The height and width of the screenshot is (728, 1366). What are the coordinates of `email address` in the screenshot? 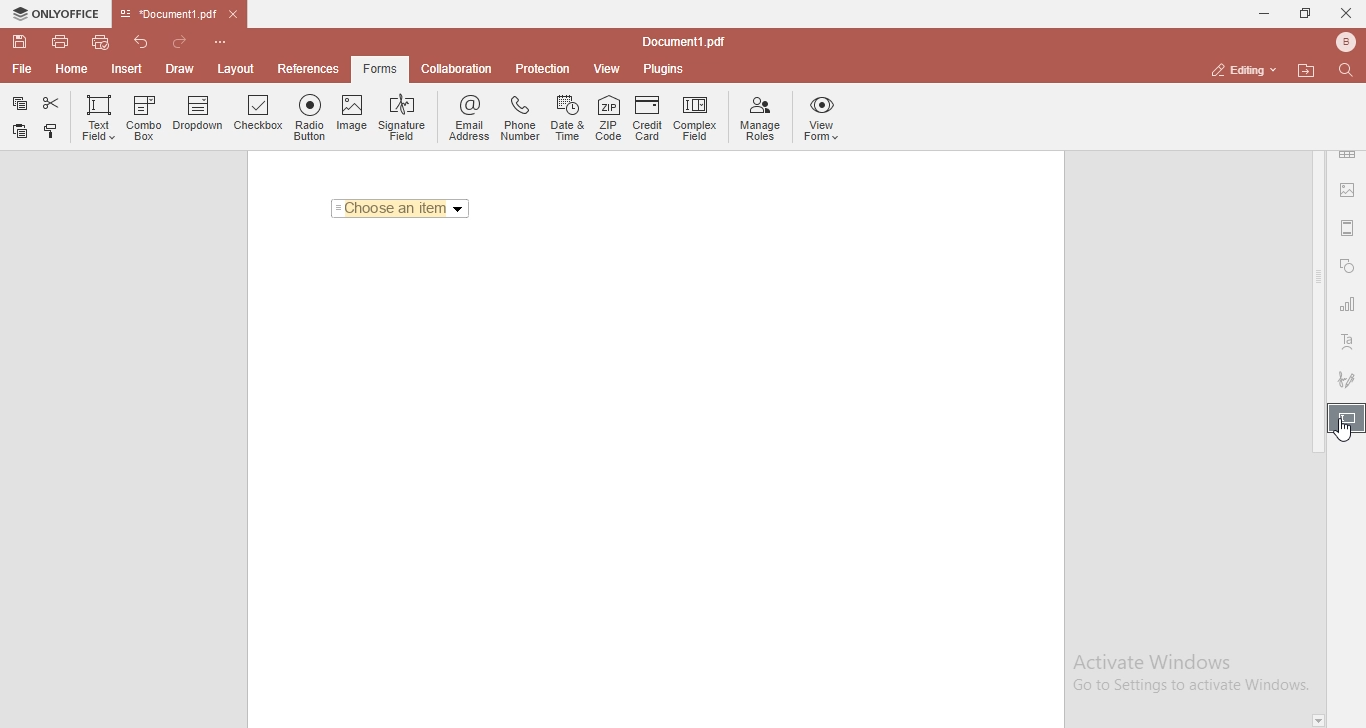 It's located at (467, 119).